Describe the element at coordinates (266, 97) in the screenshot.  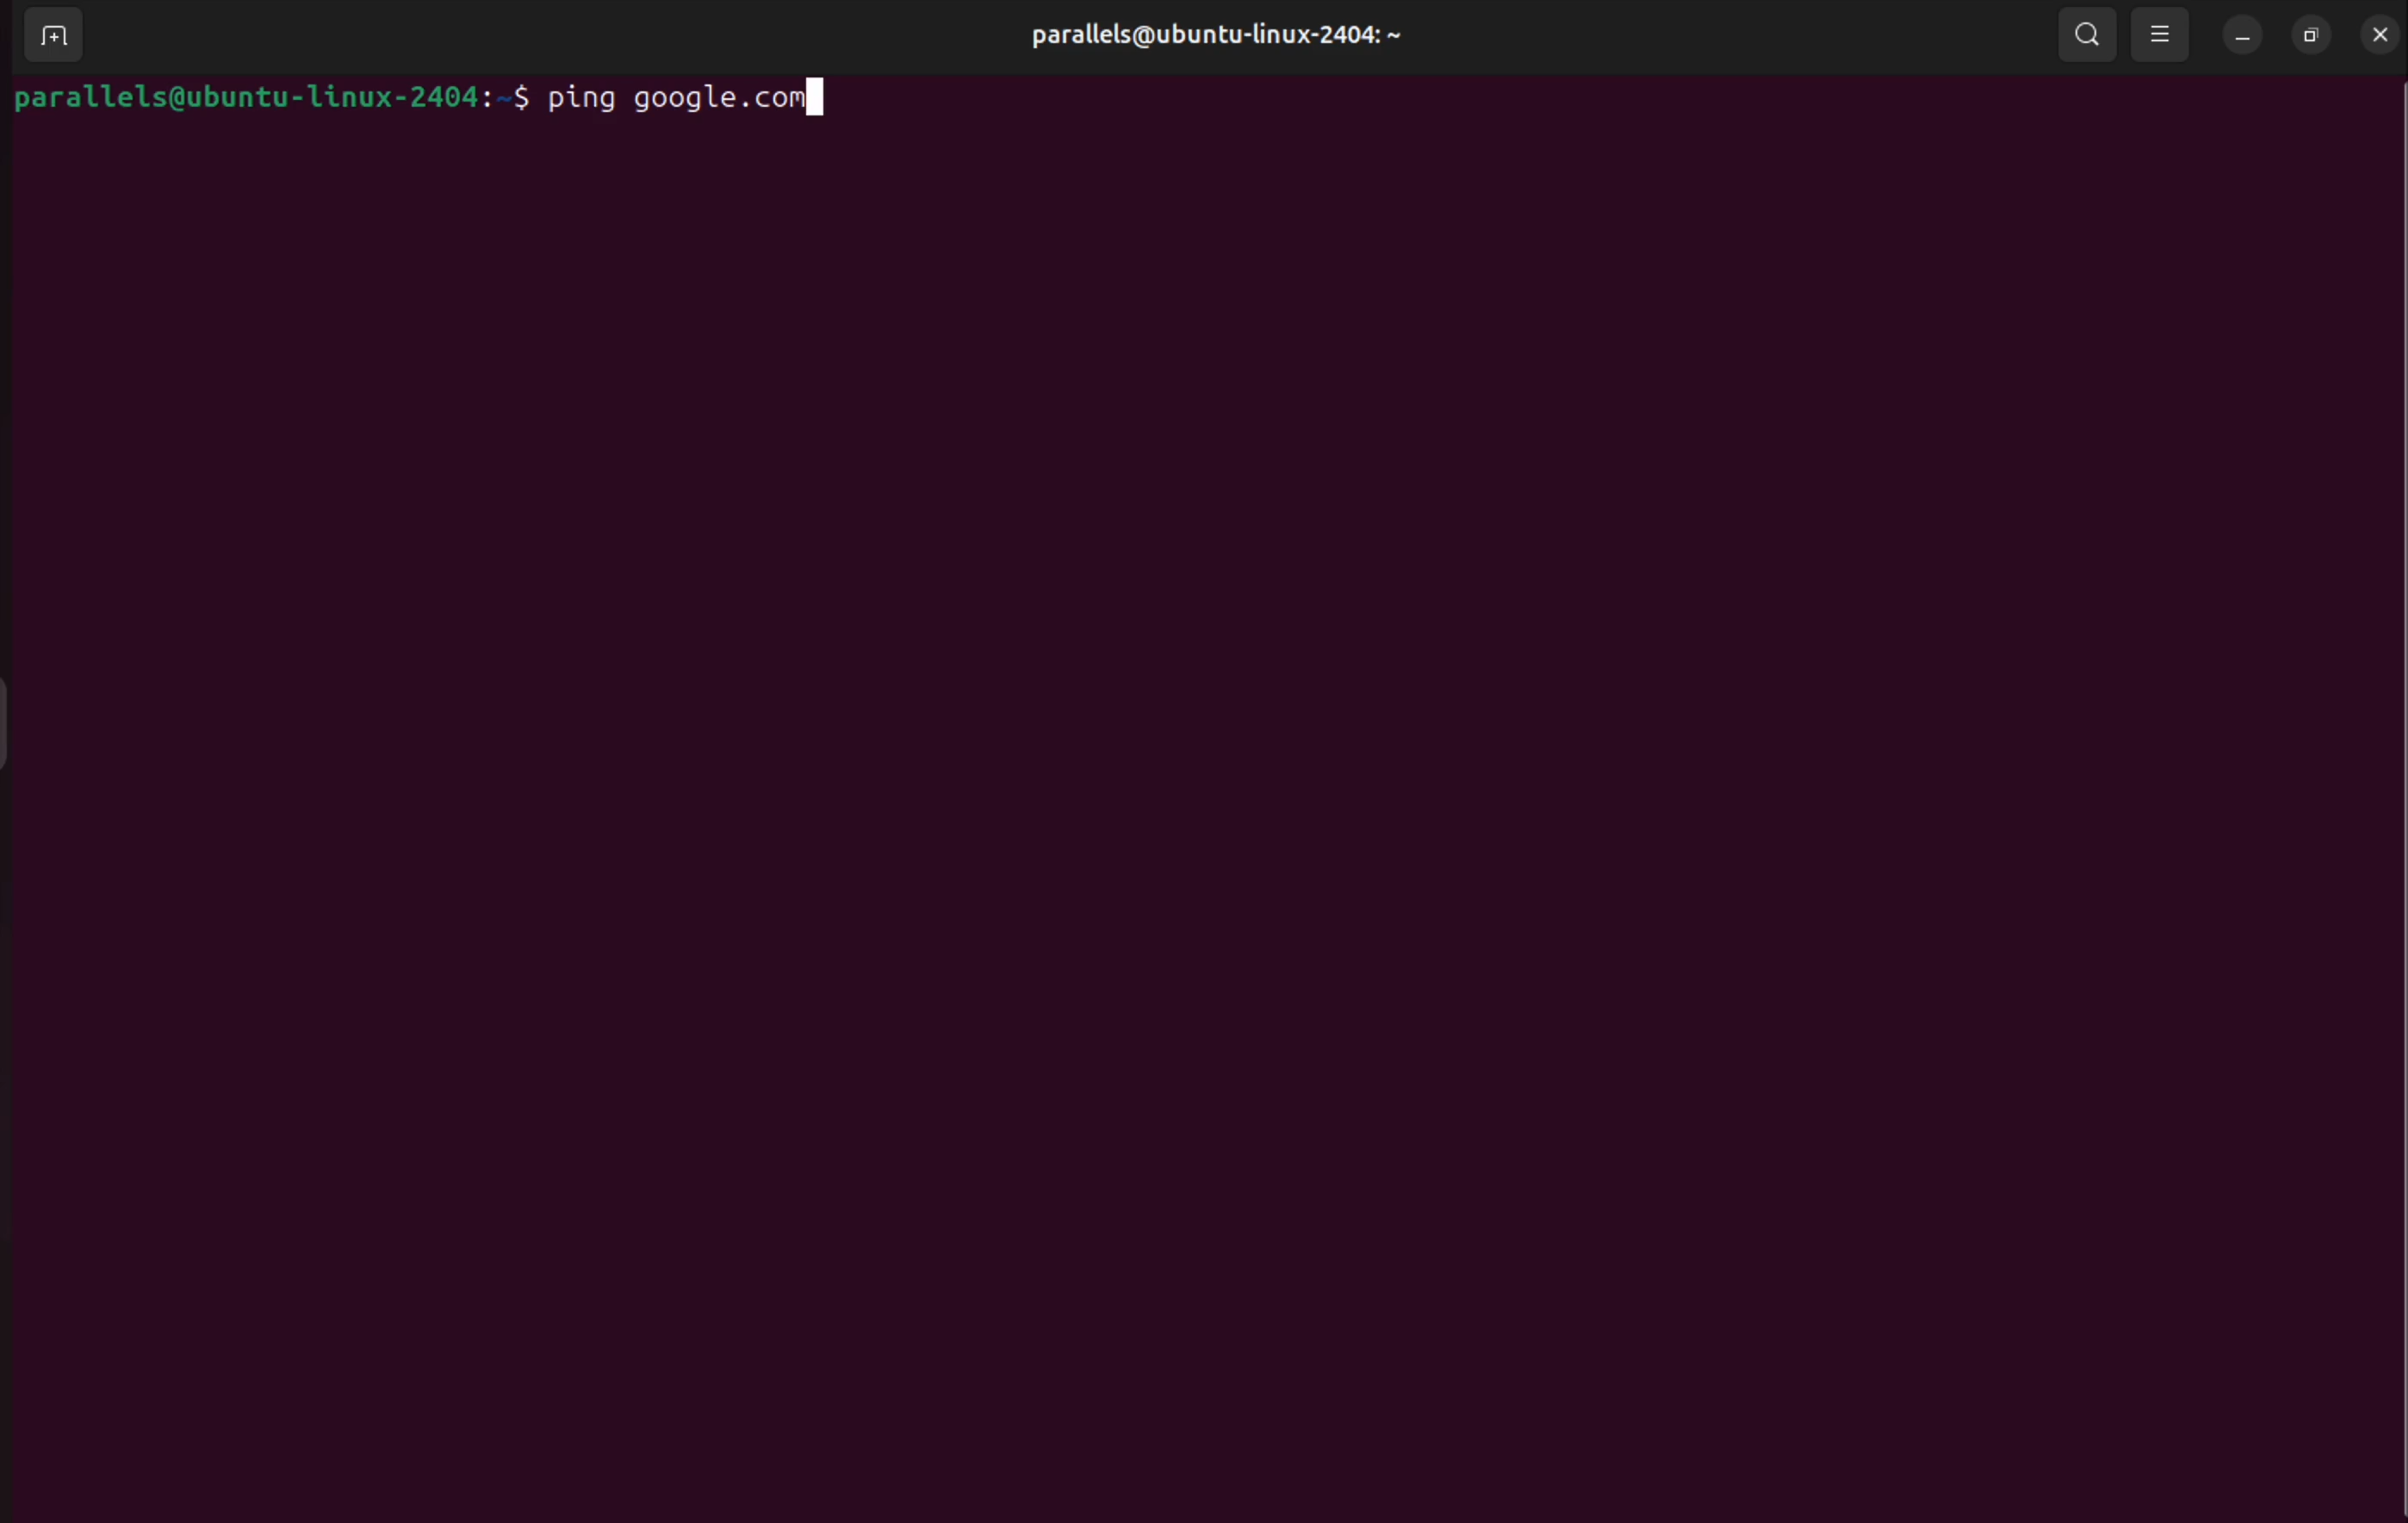
I see `bash prompt` at that location.